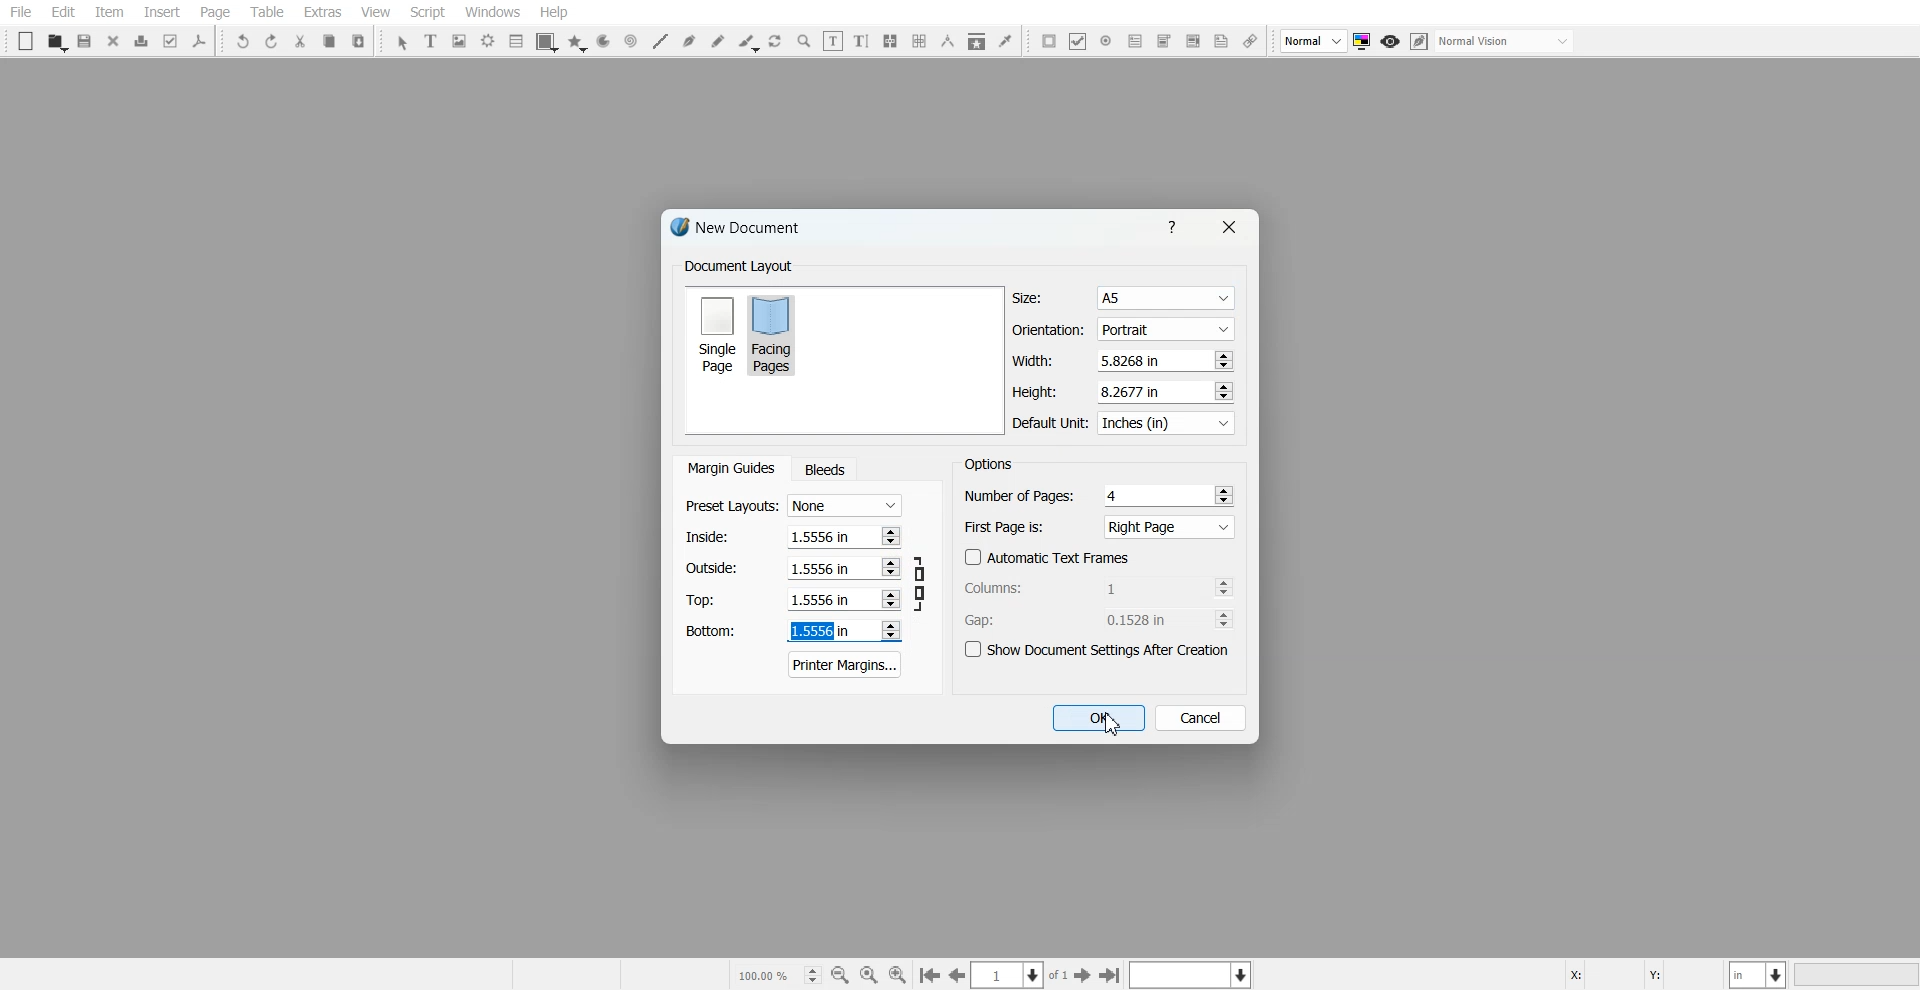 This screenshot has width=1920, height=990. What do you see at coordinates (1164, 299) in the screenshot?
I see `A5` at bounding box center [1164, 299].